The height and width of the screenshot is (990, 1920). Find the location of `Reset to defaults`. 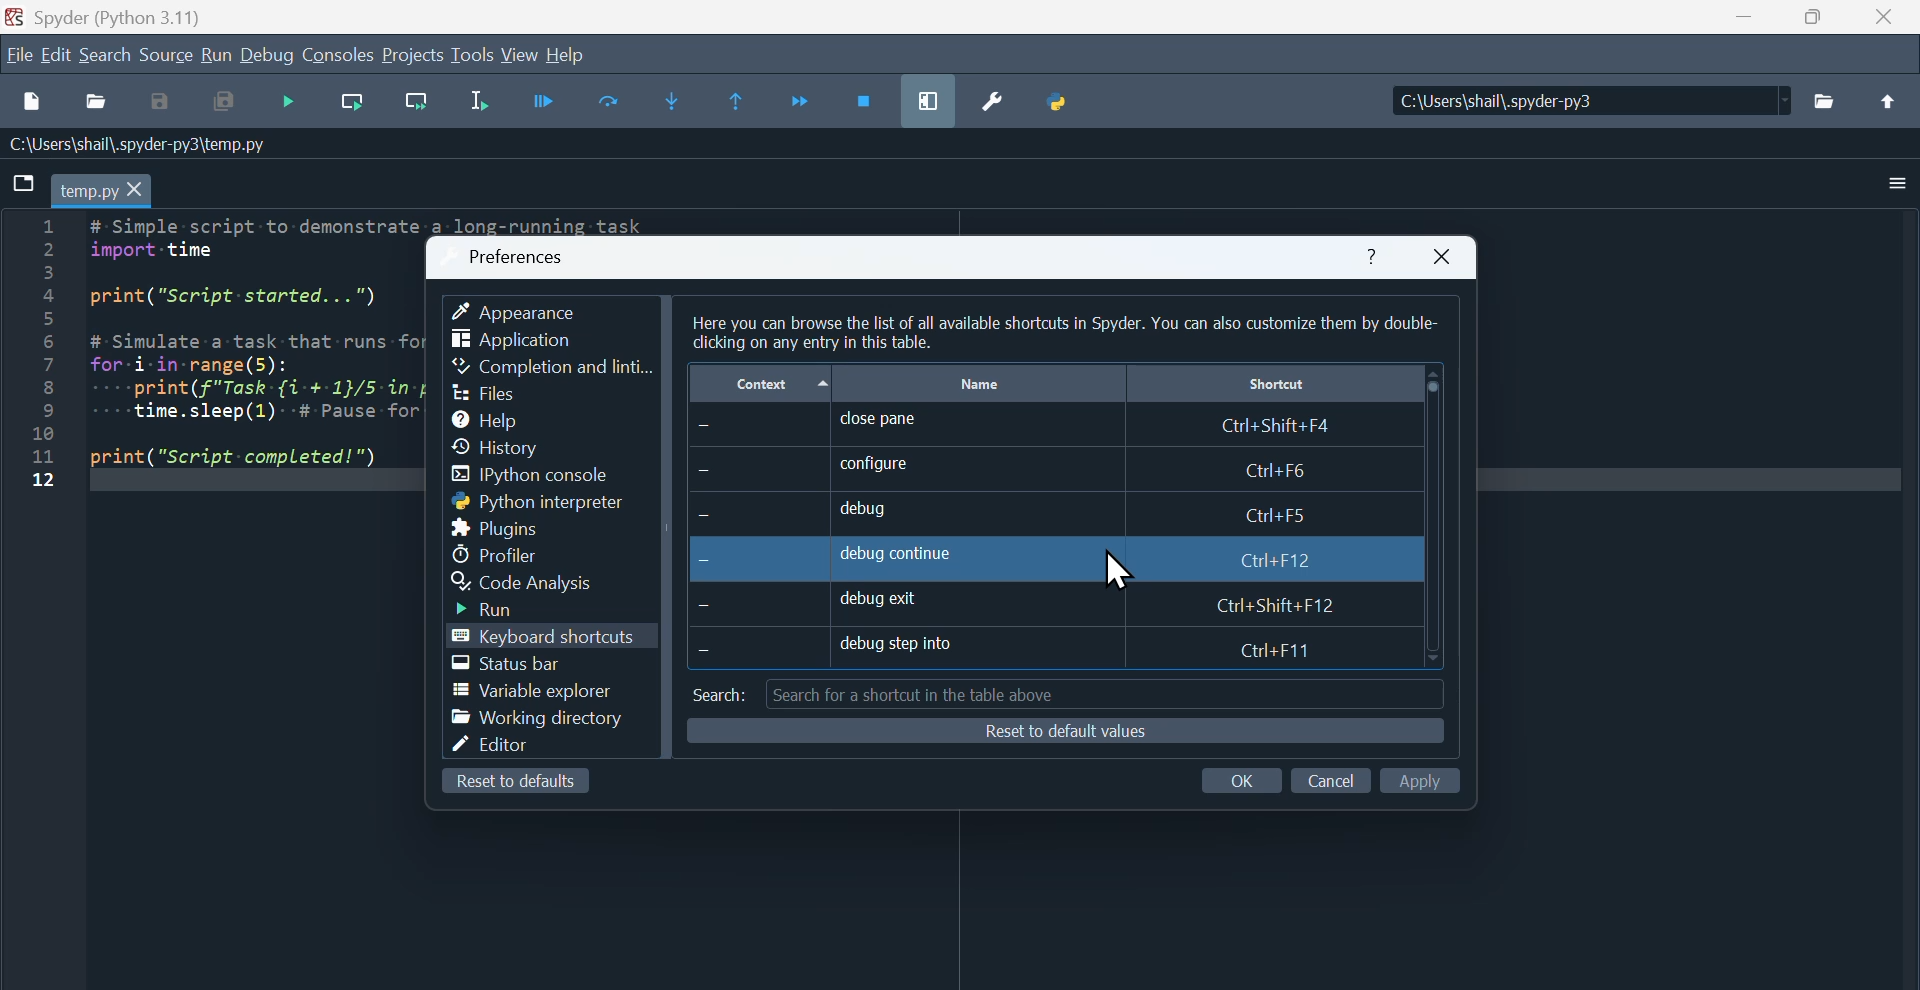

Reset to defaults is located at coordinates (1064, 734).